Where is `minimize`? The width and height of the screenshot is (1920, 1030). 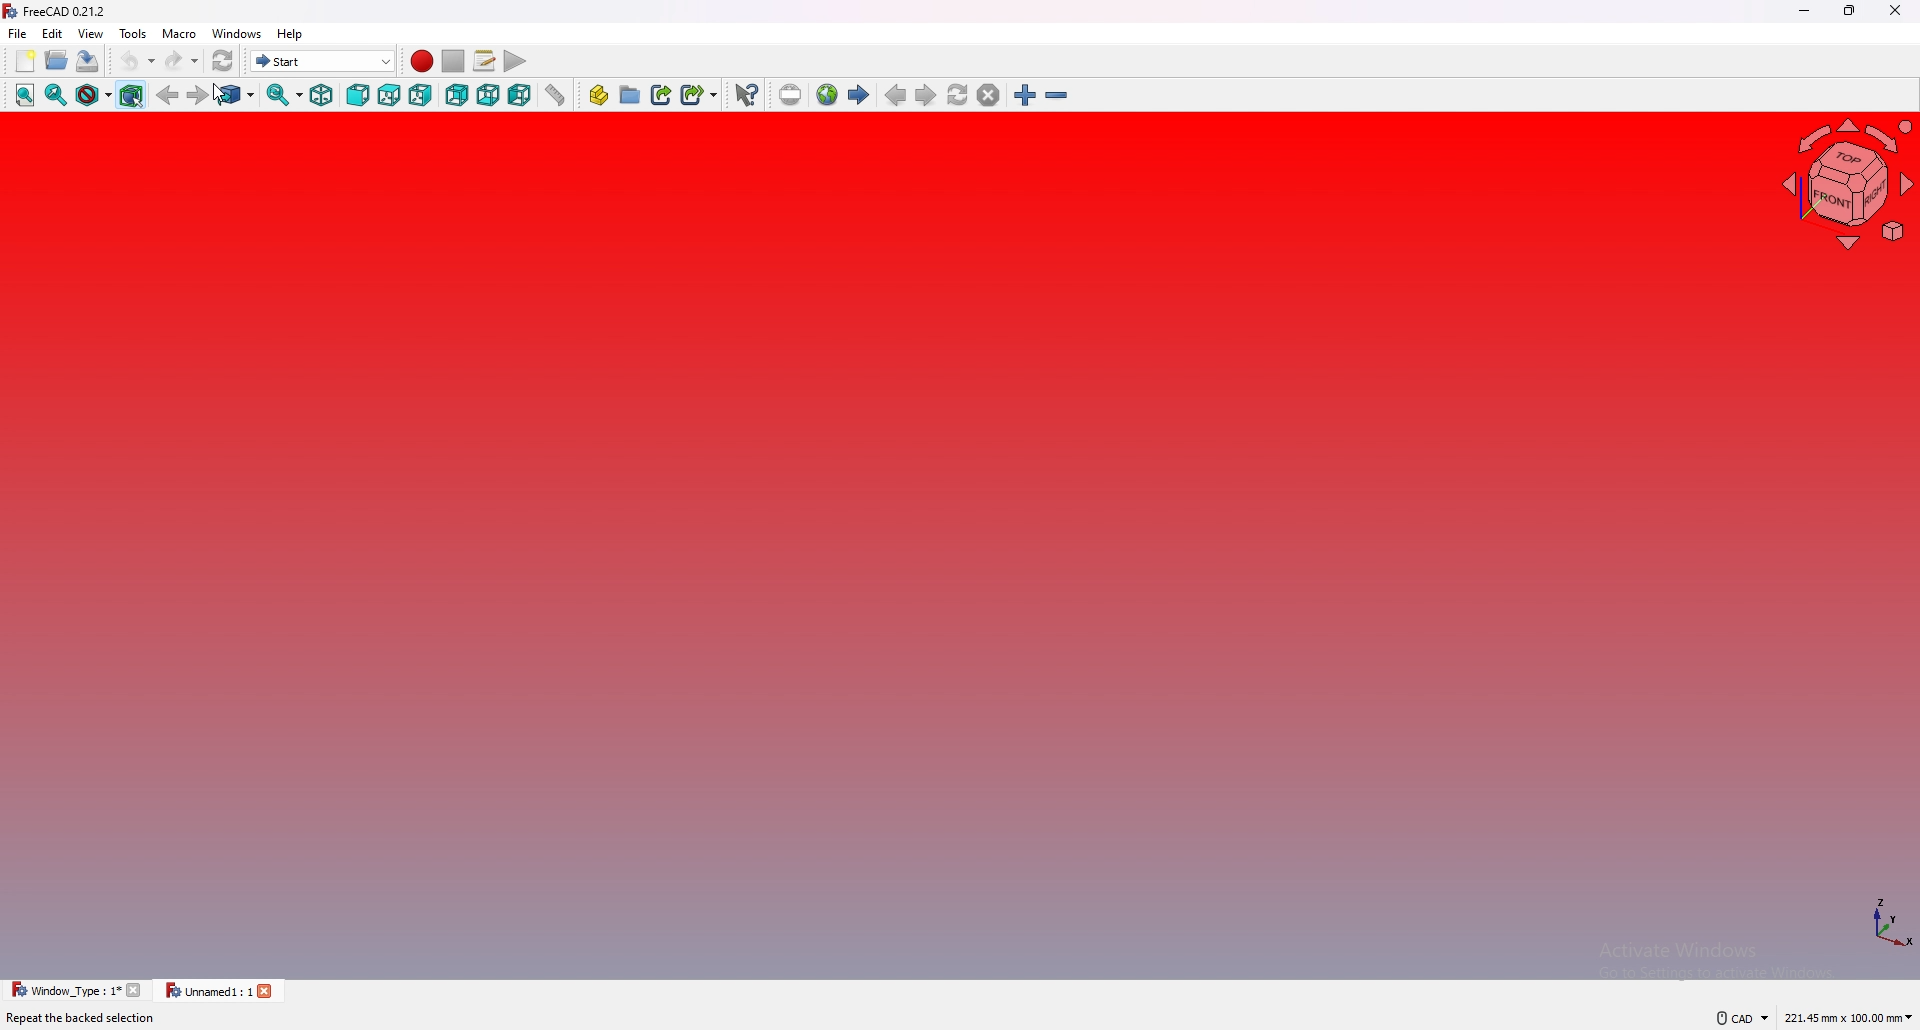
minimize is located at coordinates (1803, 11).